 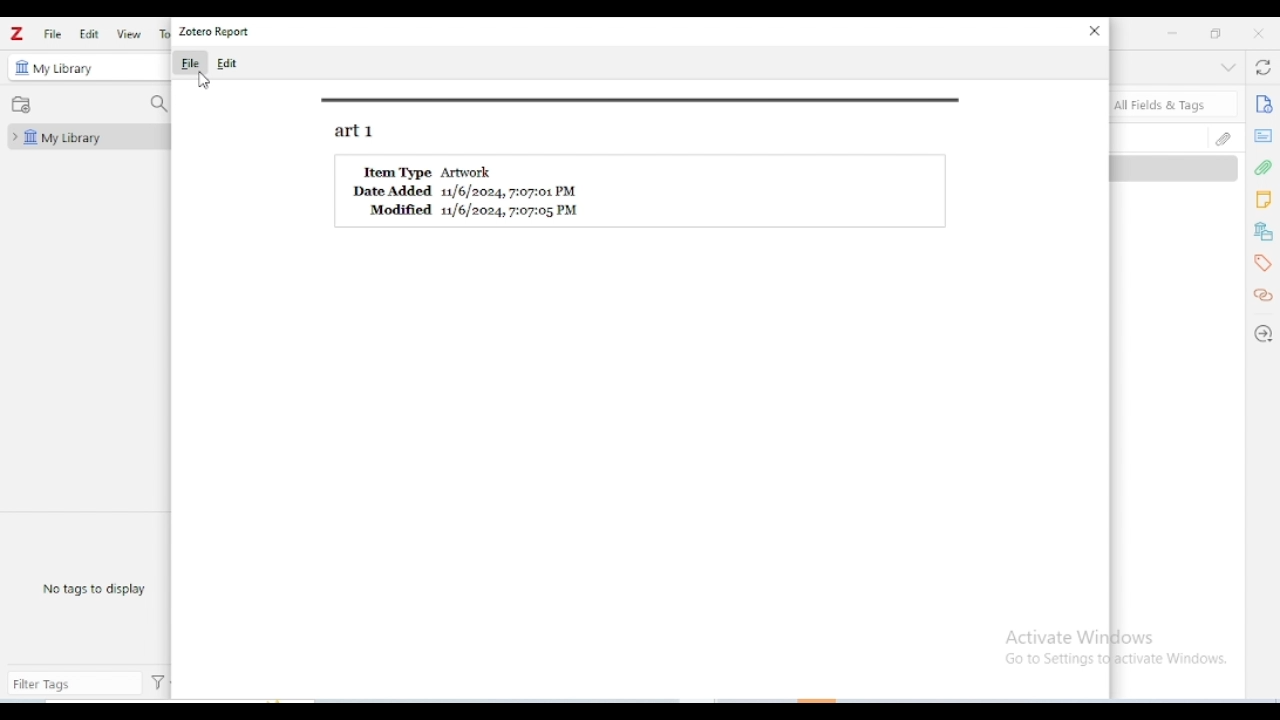 What do you see at coordinates (21, 104) in the screenshot?
I see `new collection` at bounding box center [21, 104].